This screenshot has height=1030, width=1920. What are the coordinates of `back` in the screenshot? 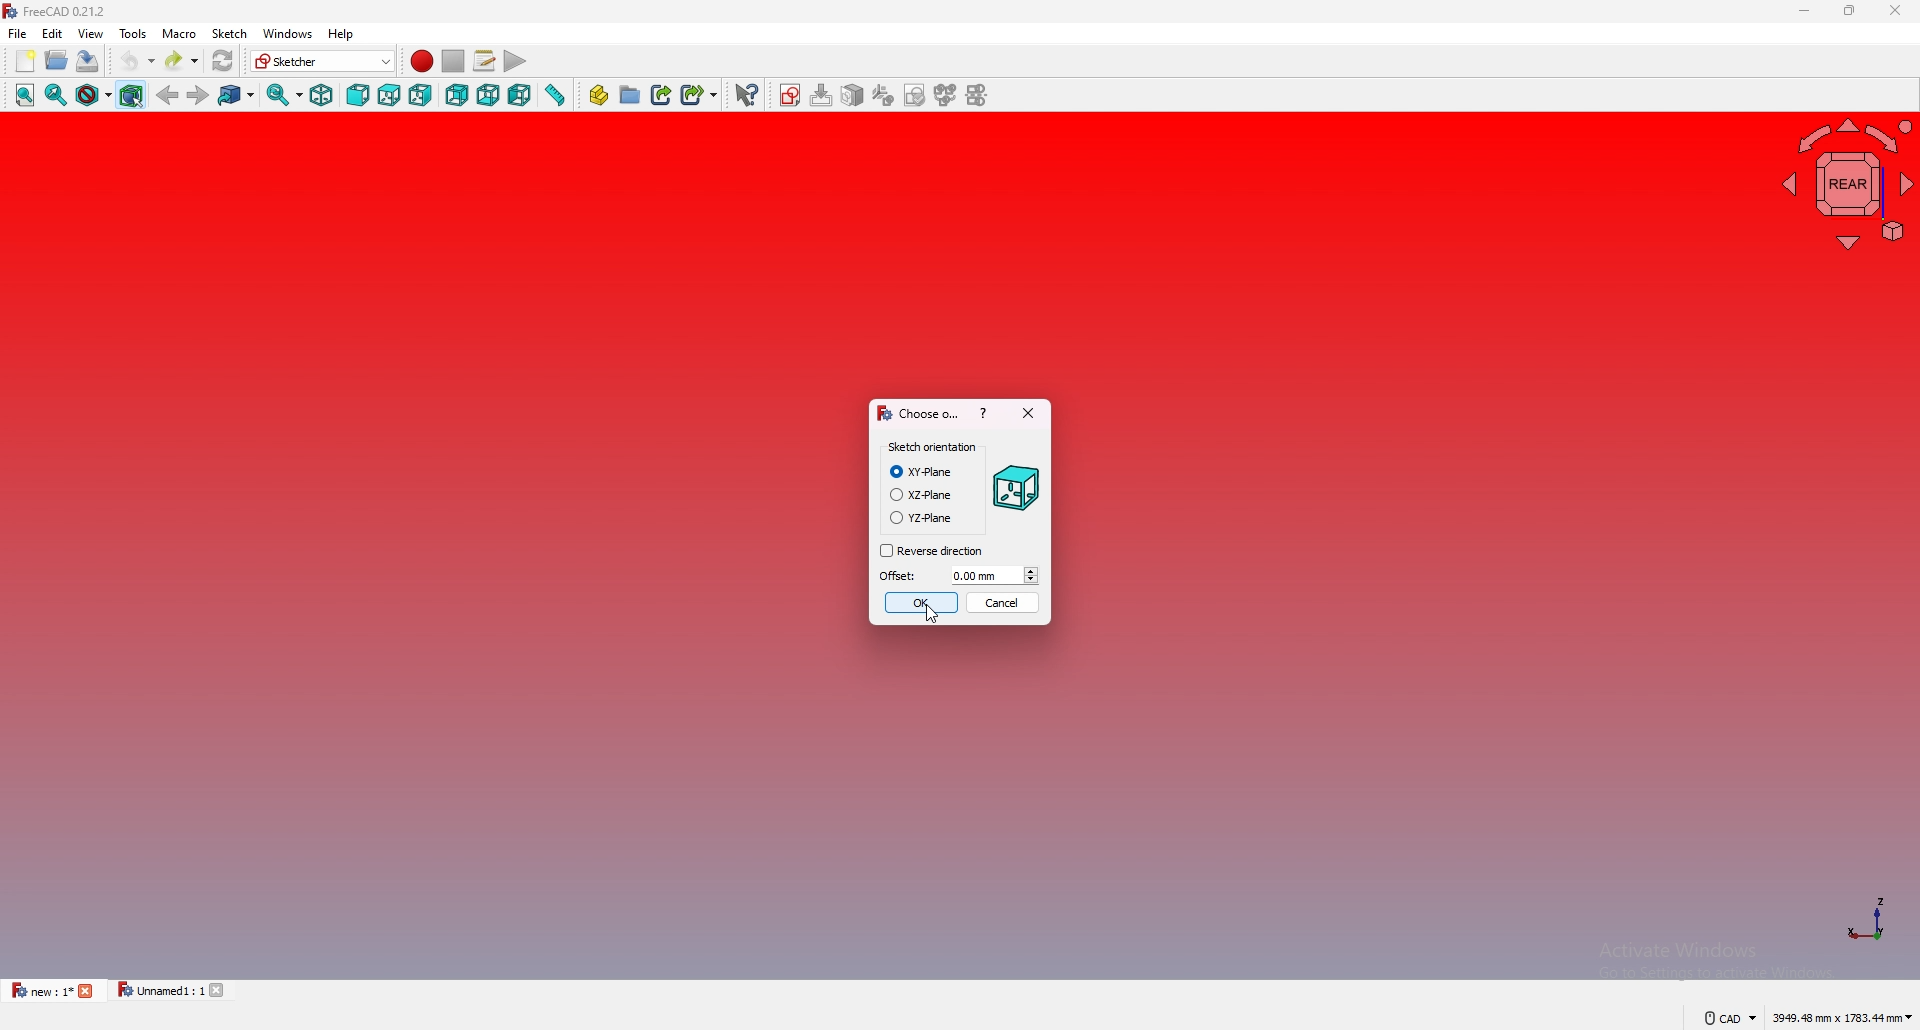 It's located at (457, 95).